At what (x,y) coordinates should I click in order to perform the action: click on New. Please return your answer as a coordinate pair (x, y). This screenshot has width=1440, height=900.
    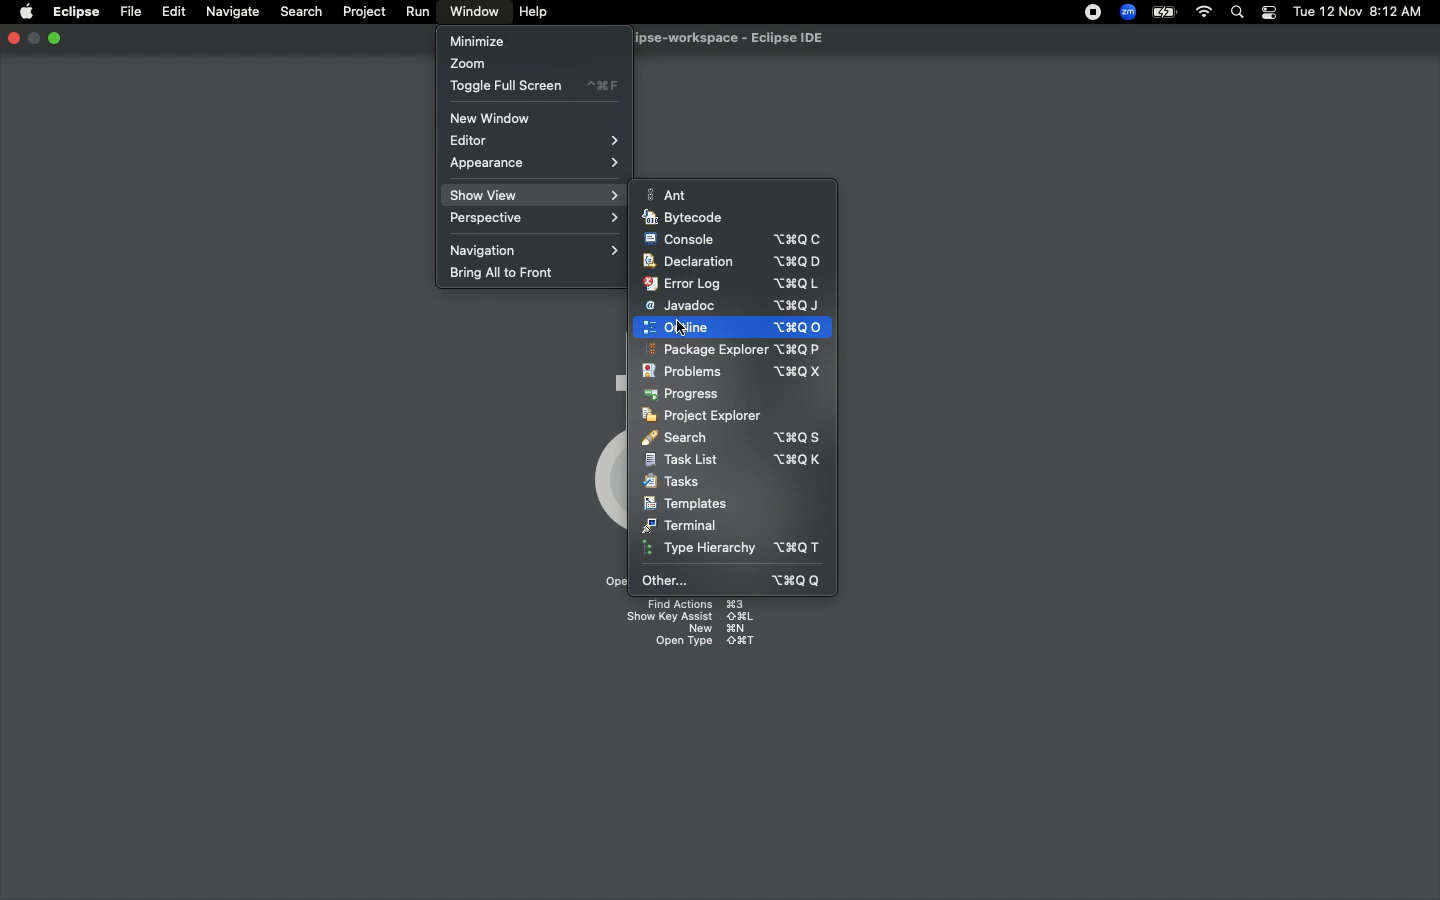
    Looking at the image, I should click on (718, 630).